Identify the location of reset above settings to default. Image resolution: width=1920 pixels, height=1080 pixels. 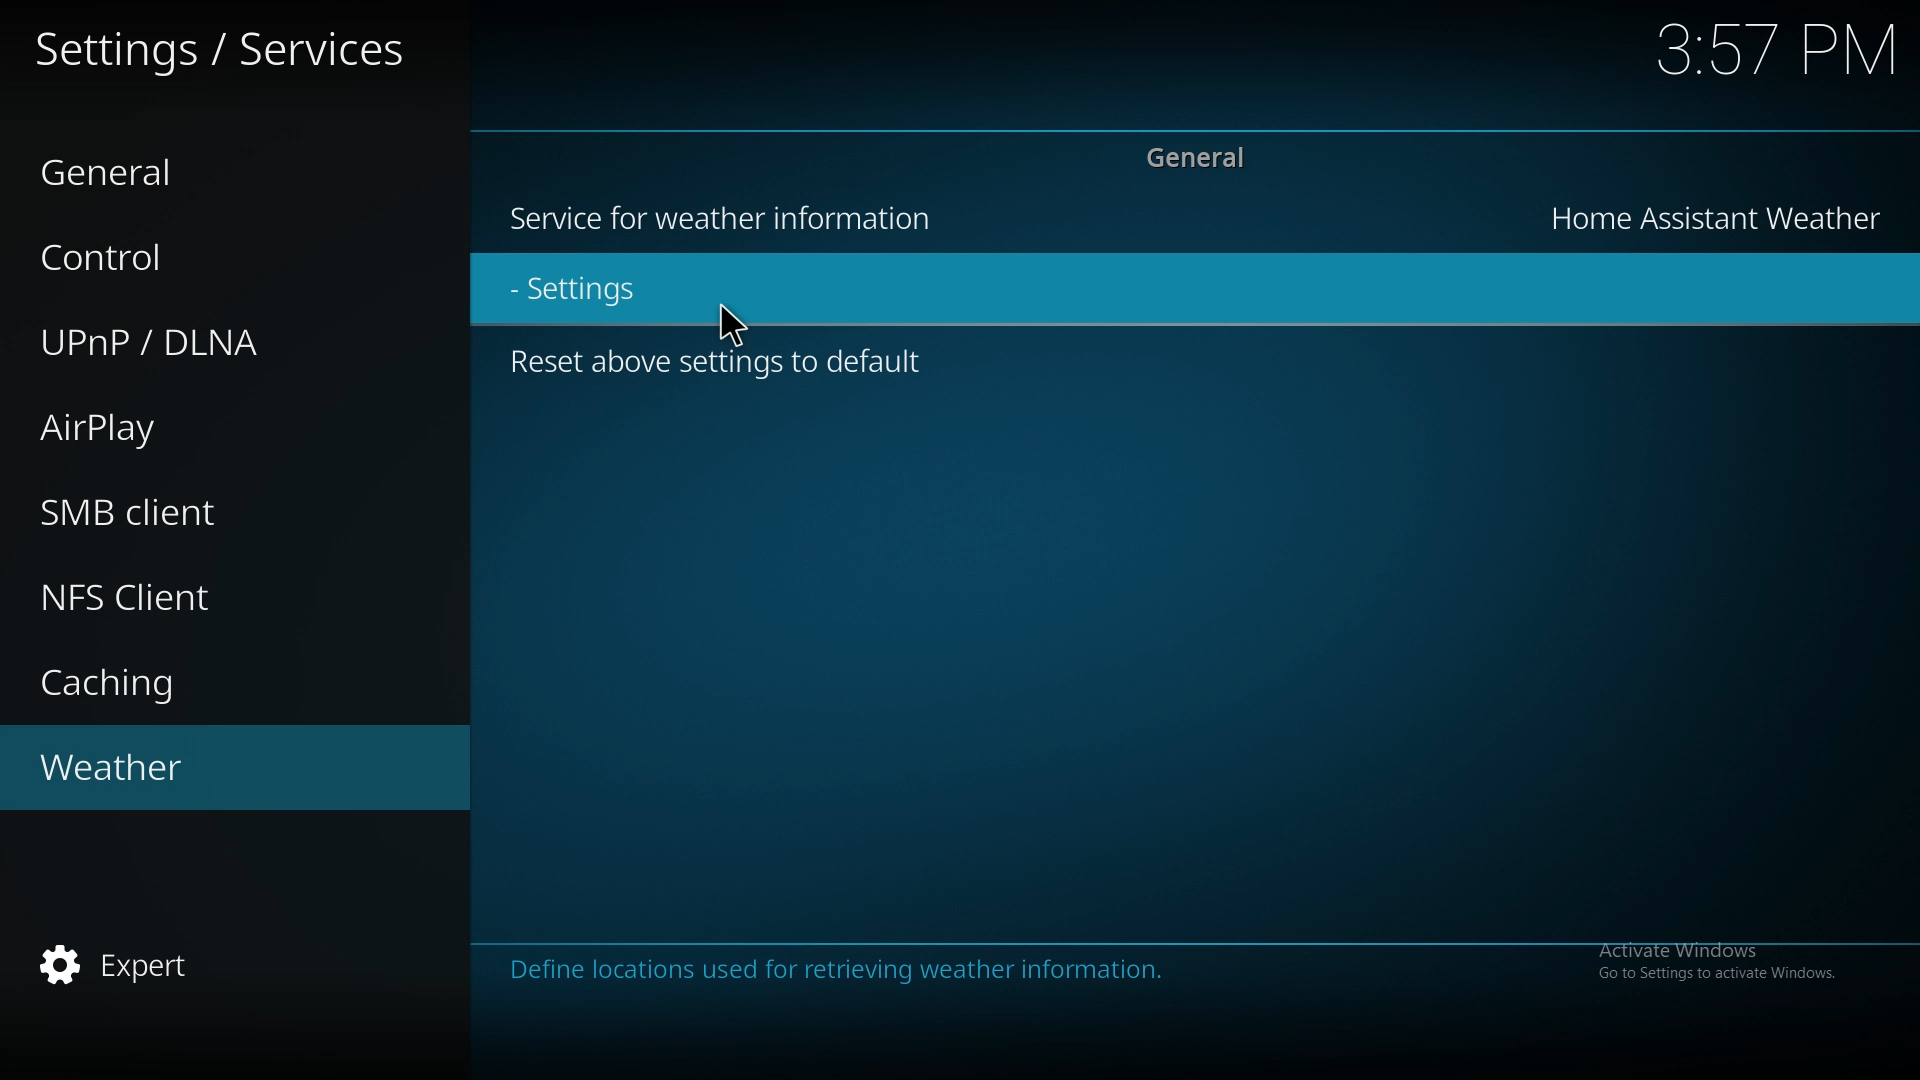
(724, 370).